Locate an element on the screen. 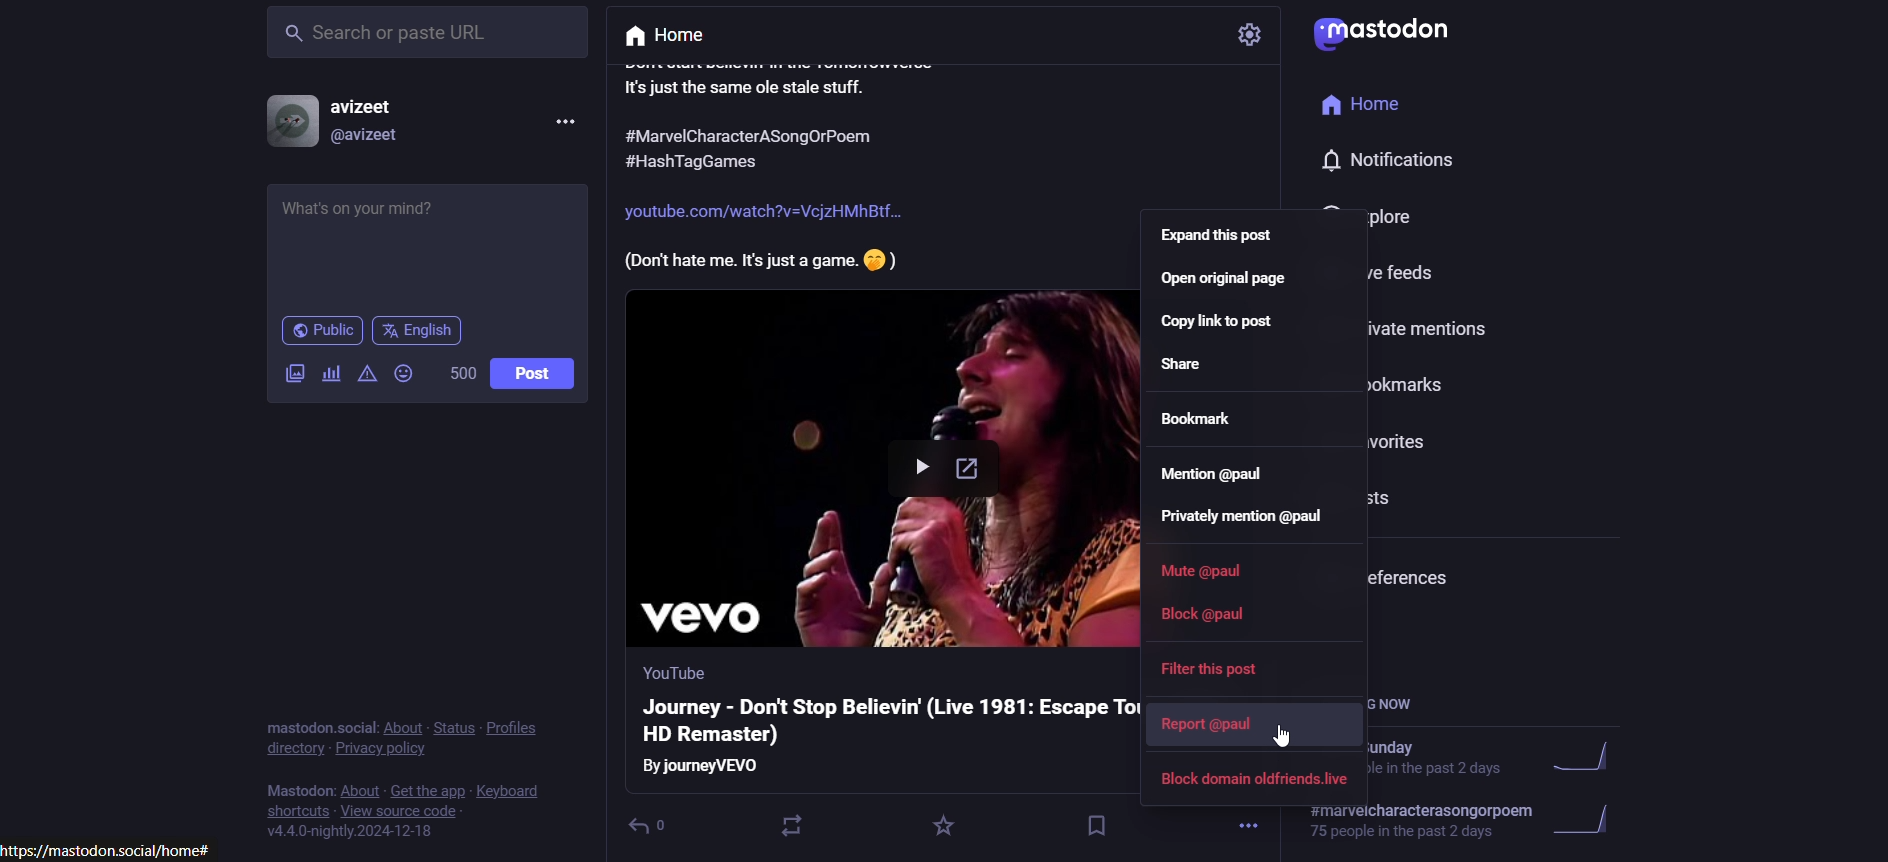 This screenshot has width=1888, height=862.  is located at coordinates (1287, 737).